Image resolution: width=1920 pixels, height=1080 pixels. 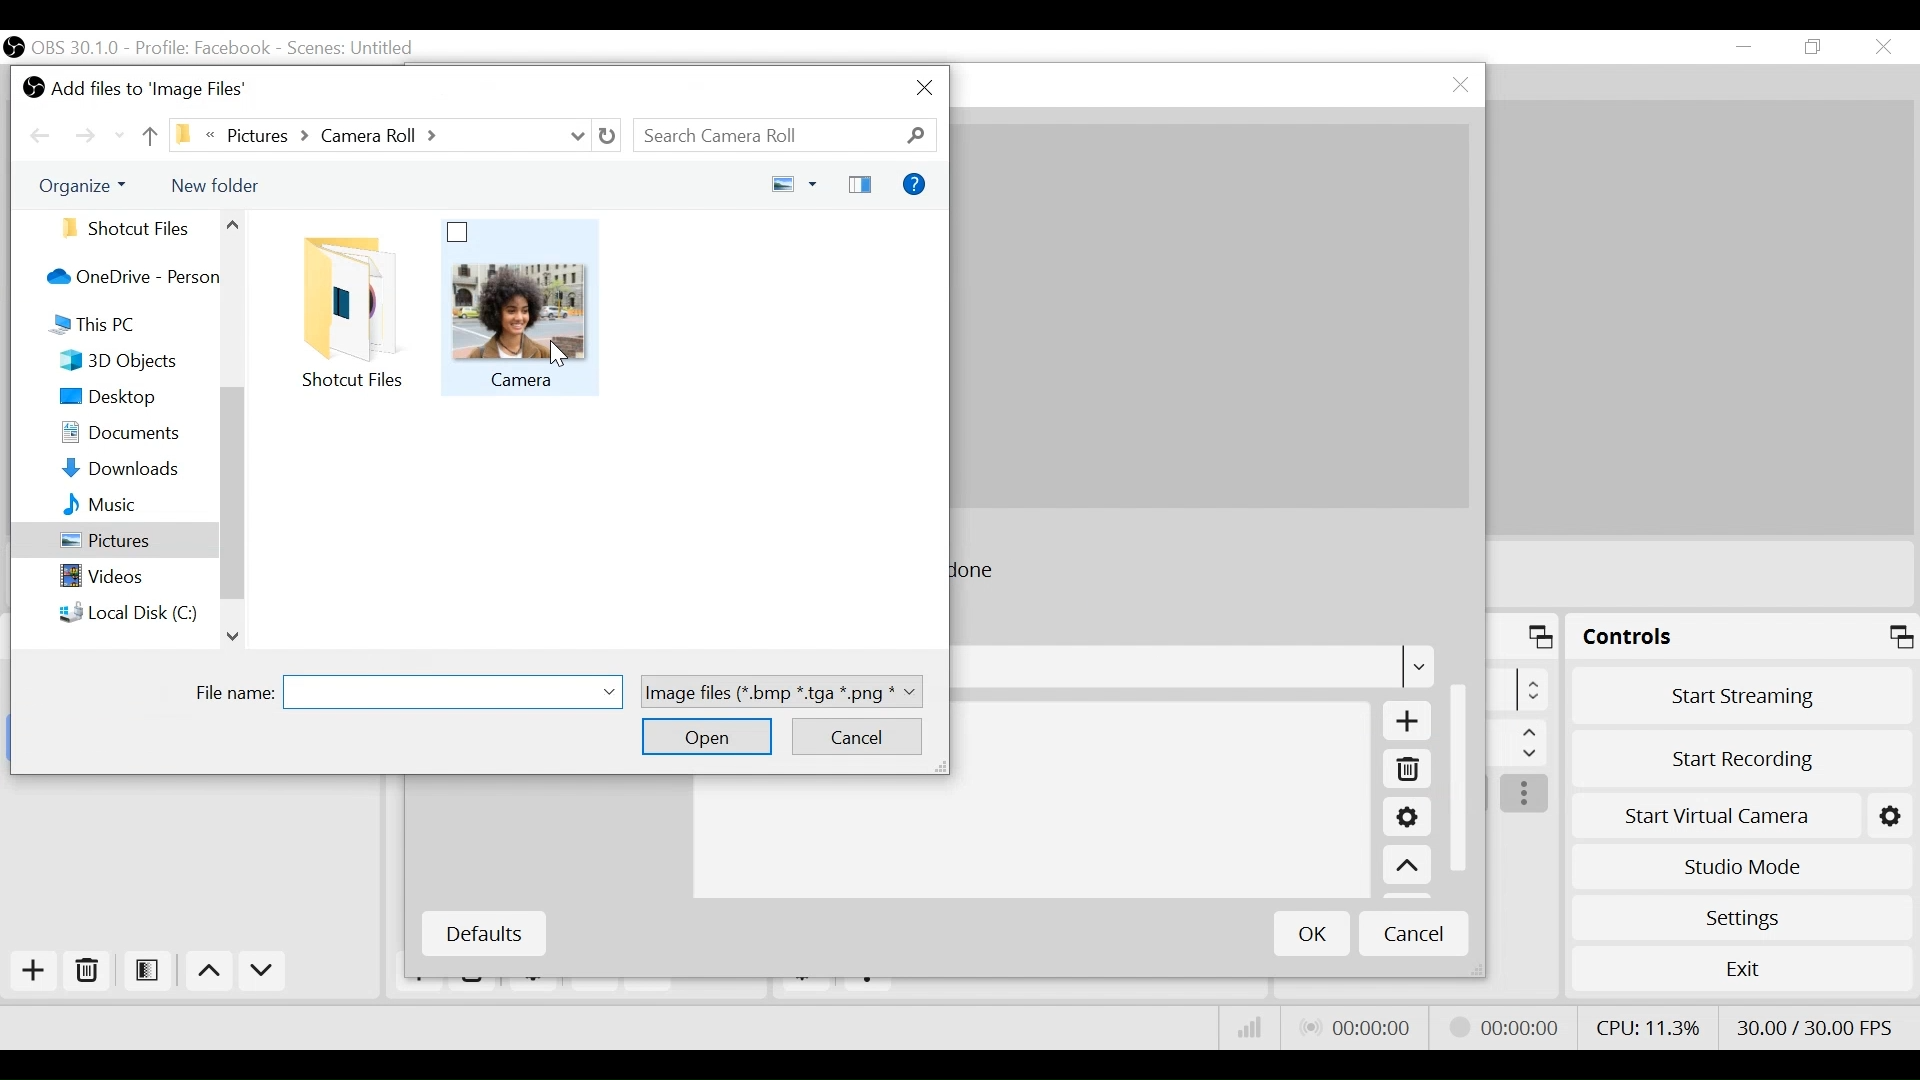 What do you see at coordinates (788, 689) in the screenshot?
I see `image files (*.bmp*.tga*.png` at bounding box center [788, 689].